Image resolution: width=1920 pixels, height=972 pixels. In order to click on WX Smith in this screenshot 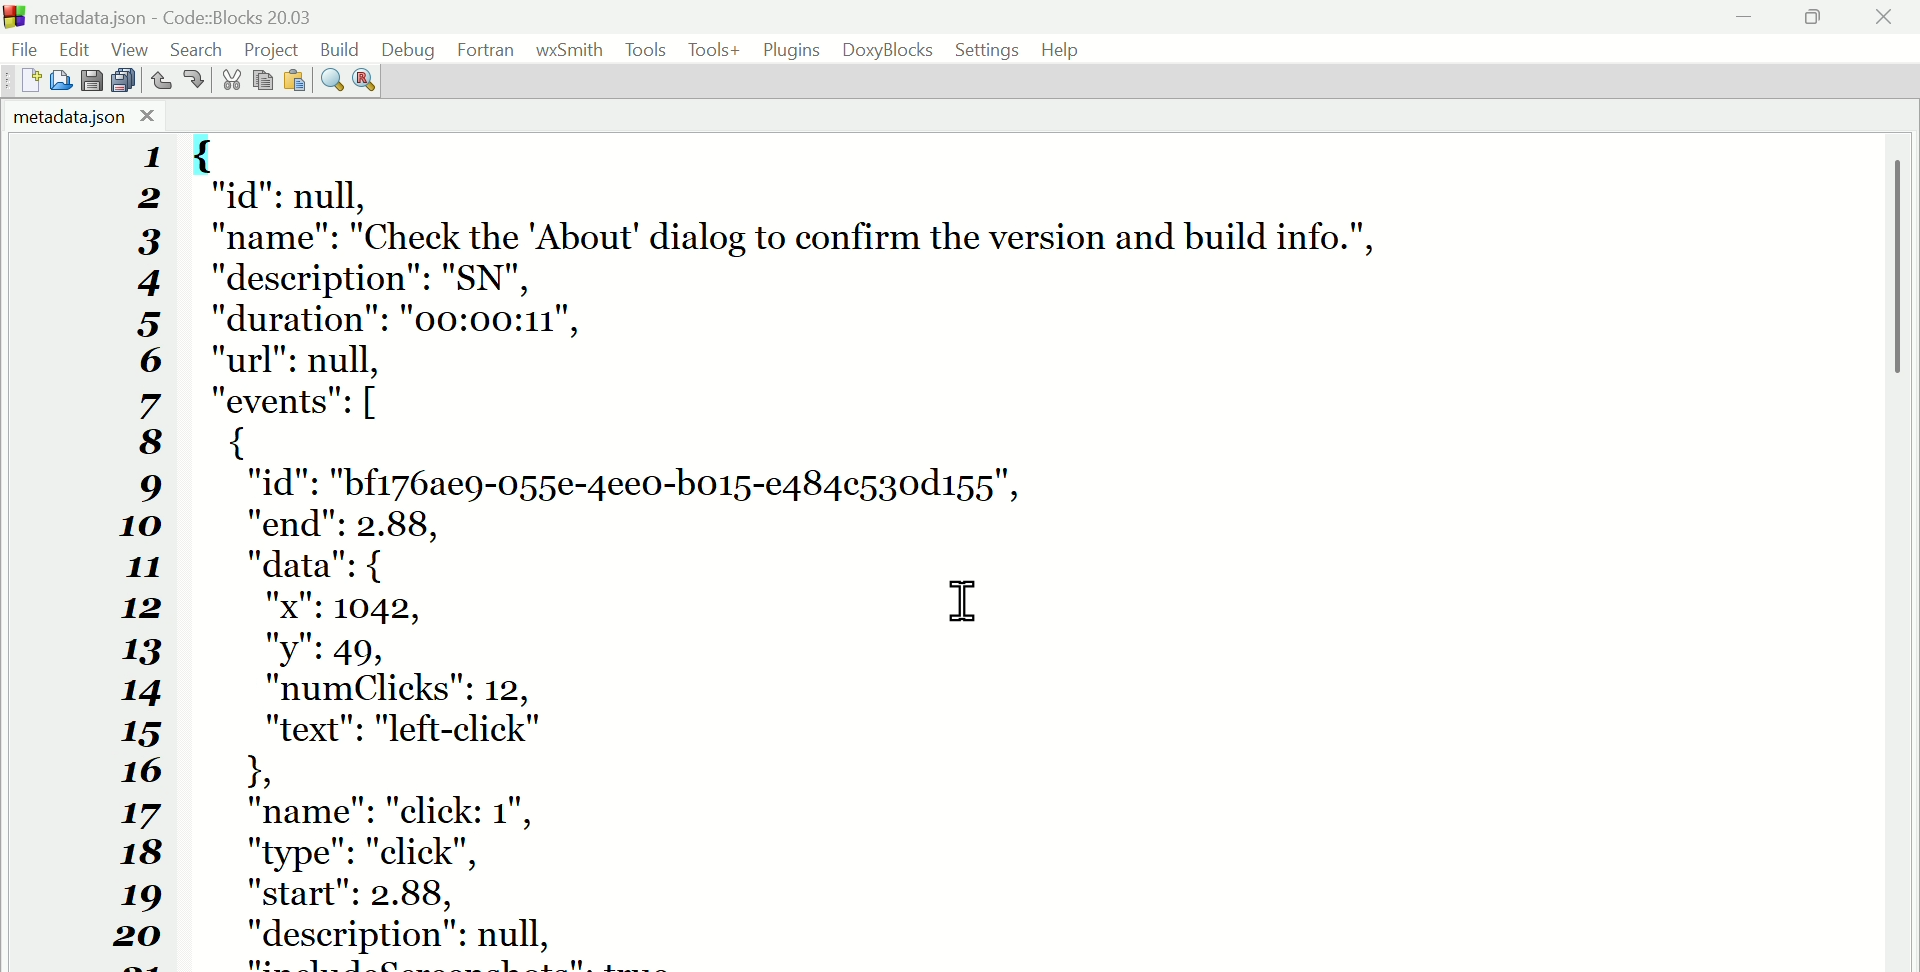, I will do `click(570, 49)`.